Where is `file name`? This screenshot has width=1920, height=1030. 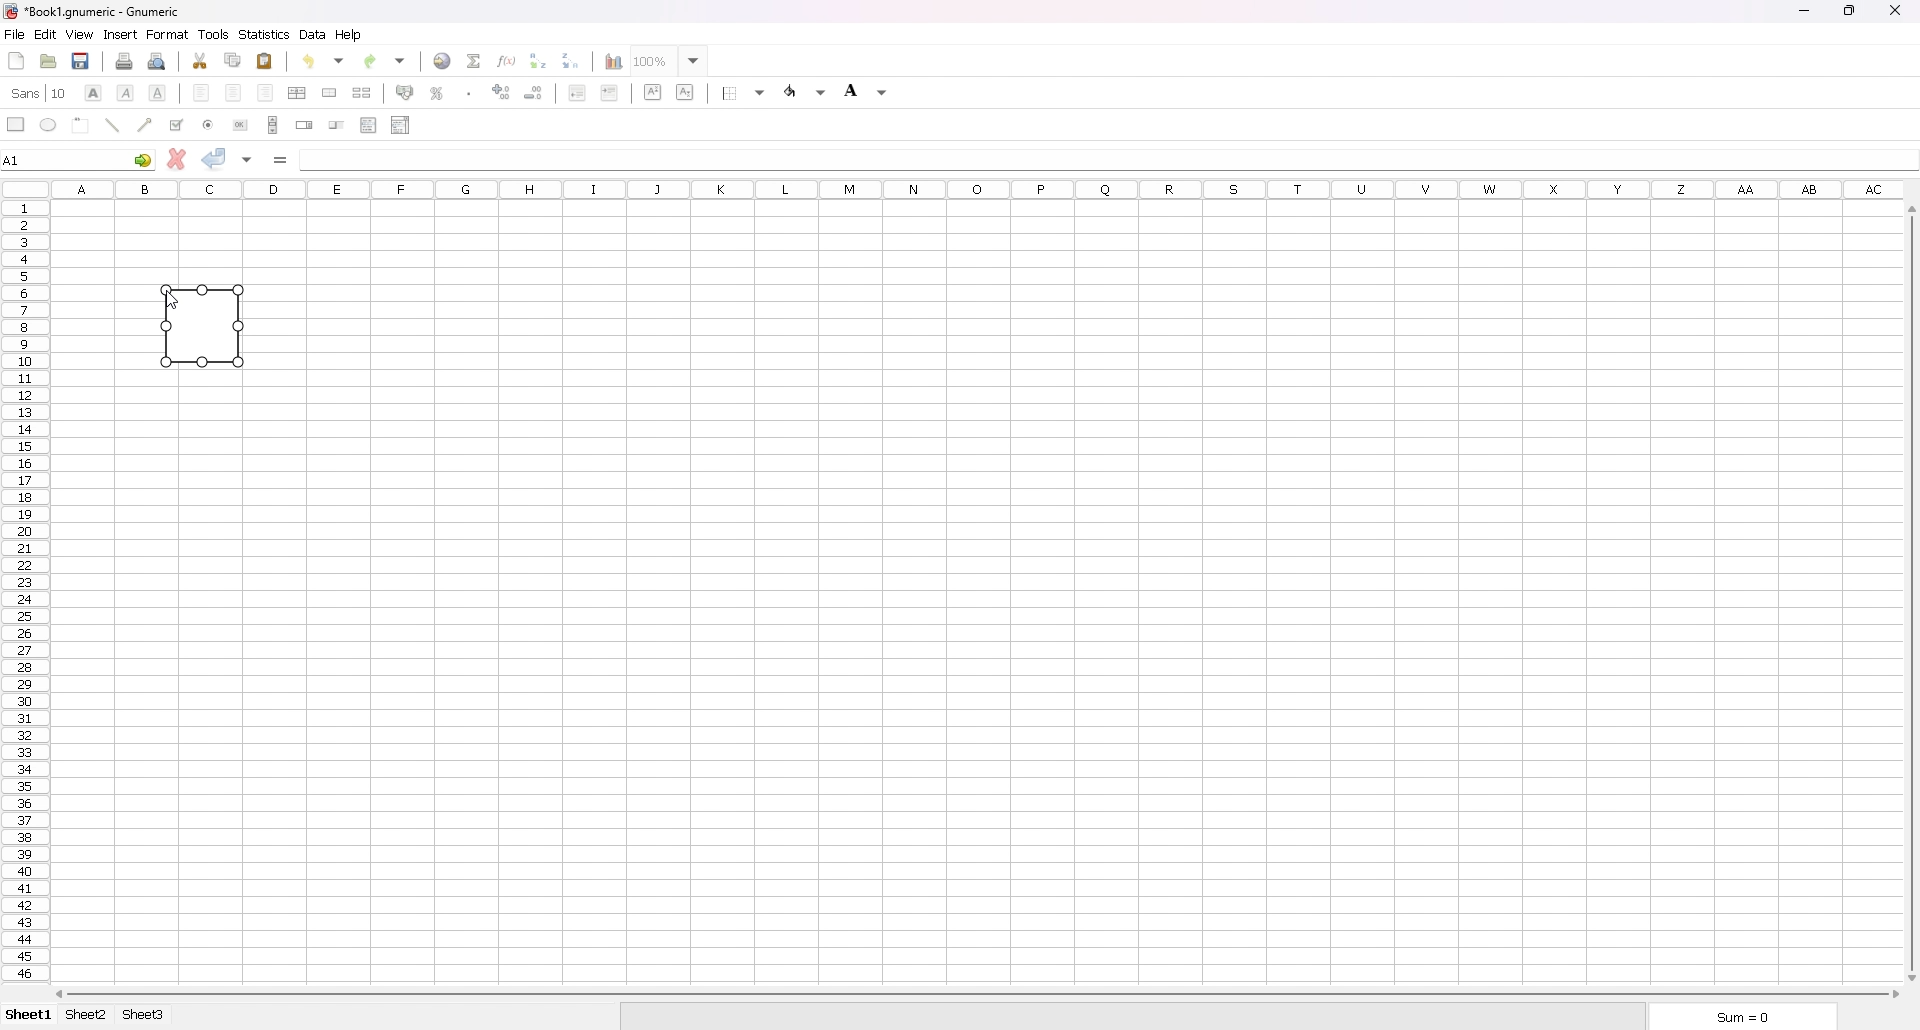
file name is located at coordinates (88, 10).